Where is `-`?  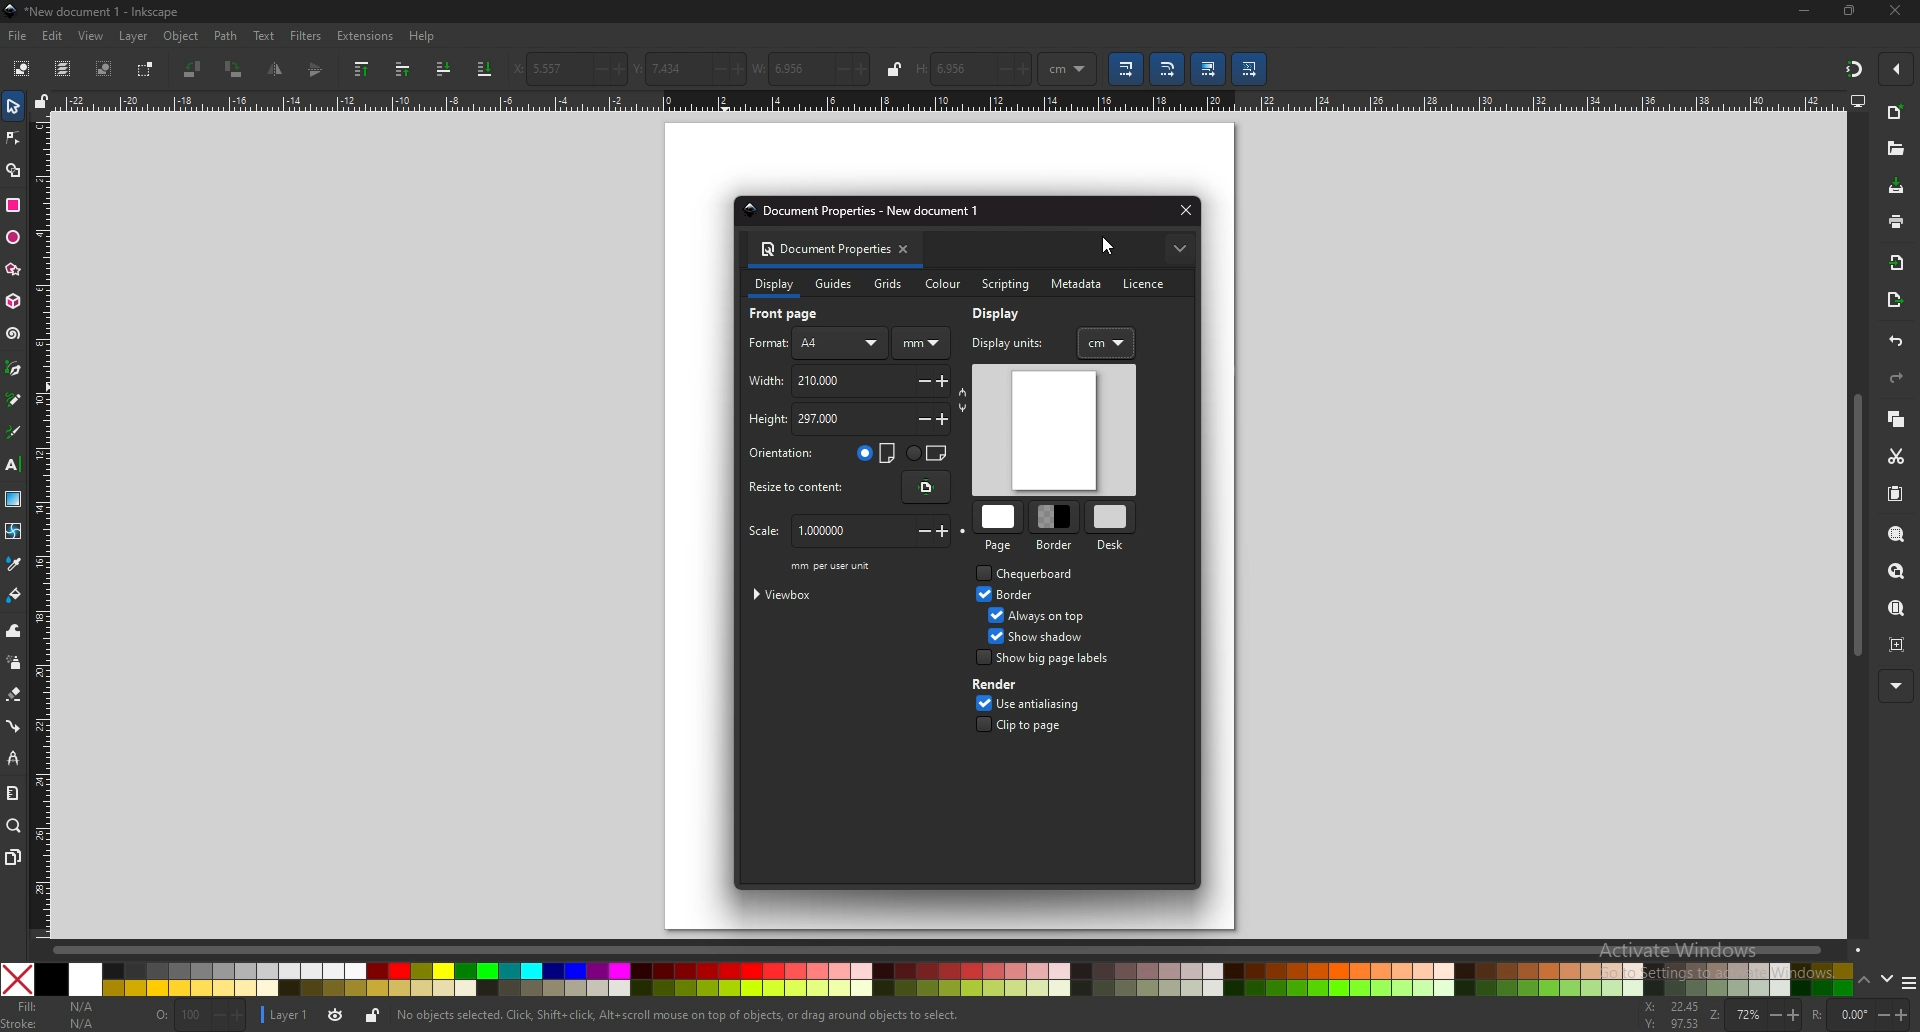
- is located at coordinates (1878, 1014).